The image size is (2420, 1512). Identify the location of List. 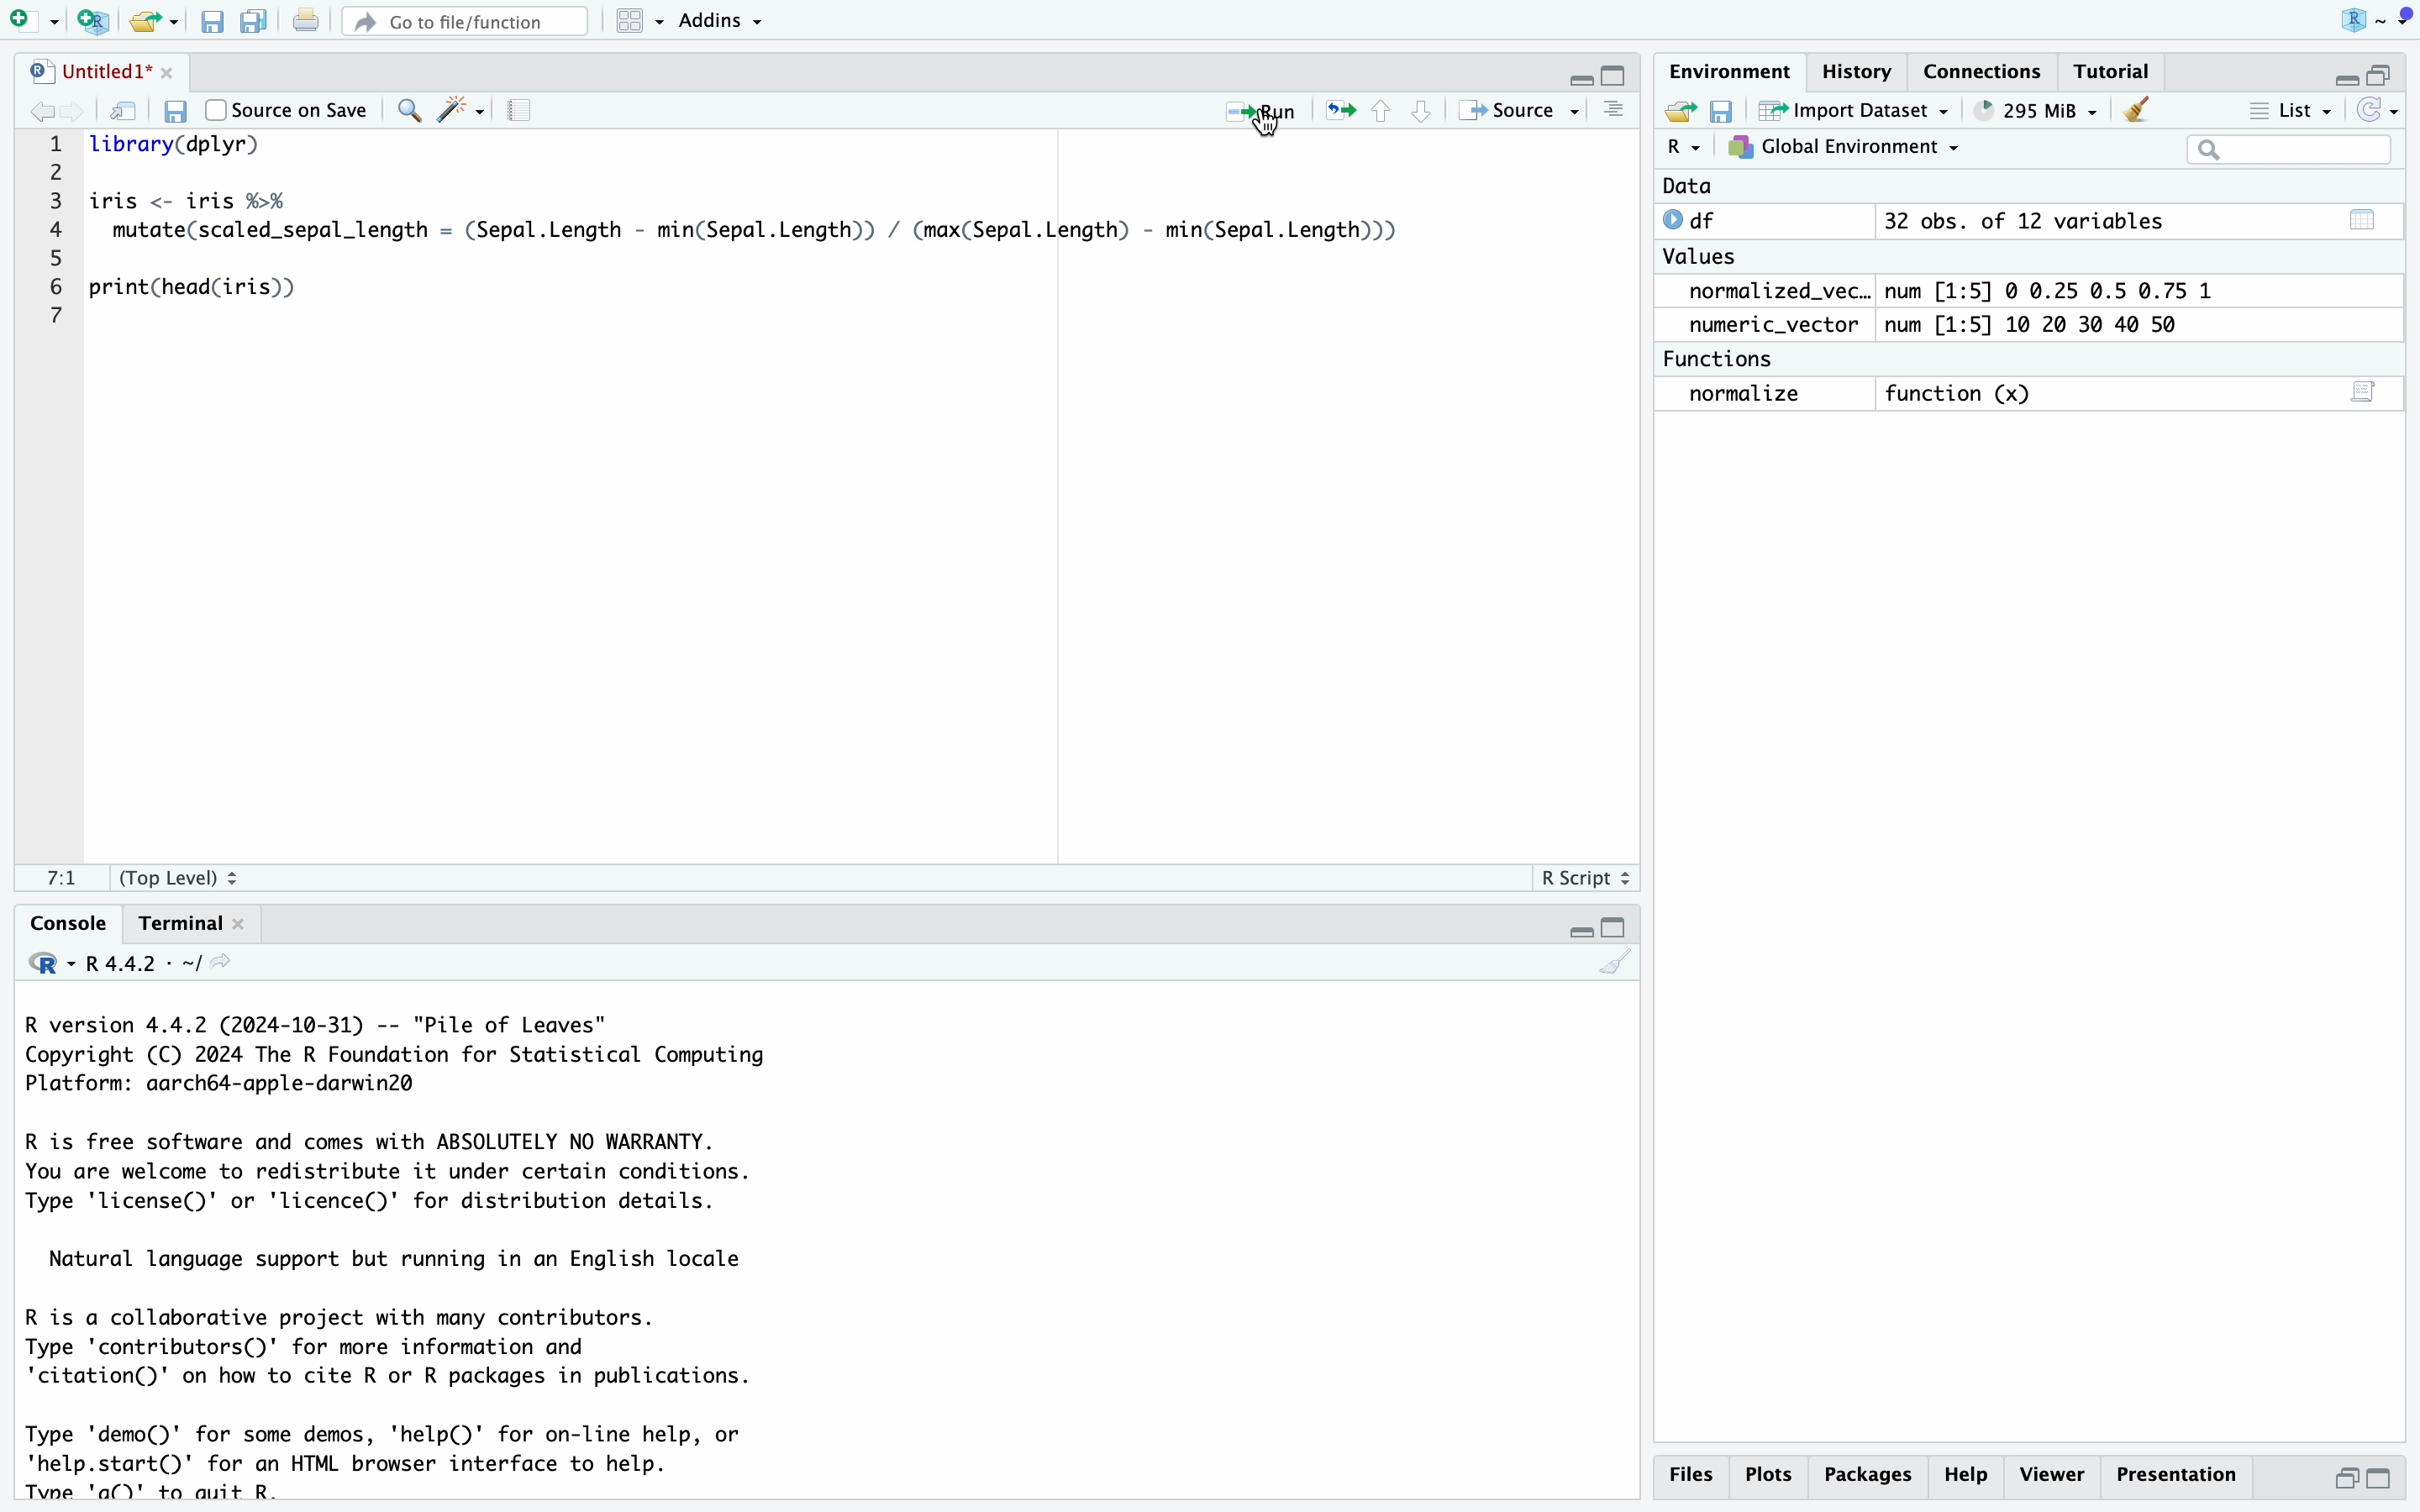
(2295, 113).